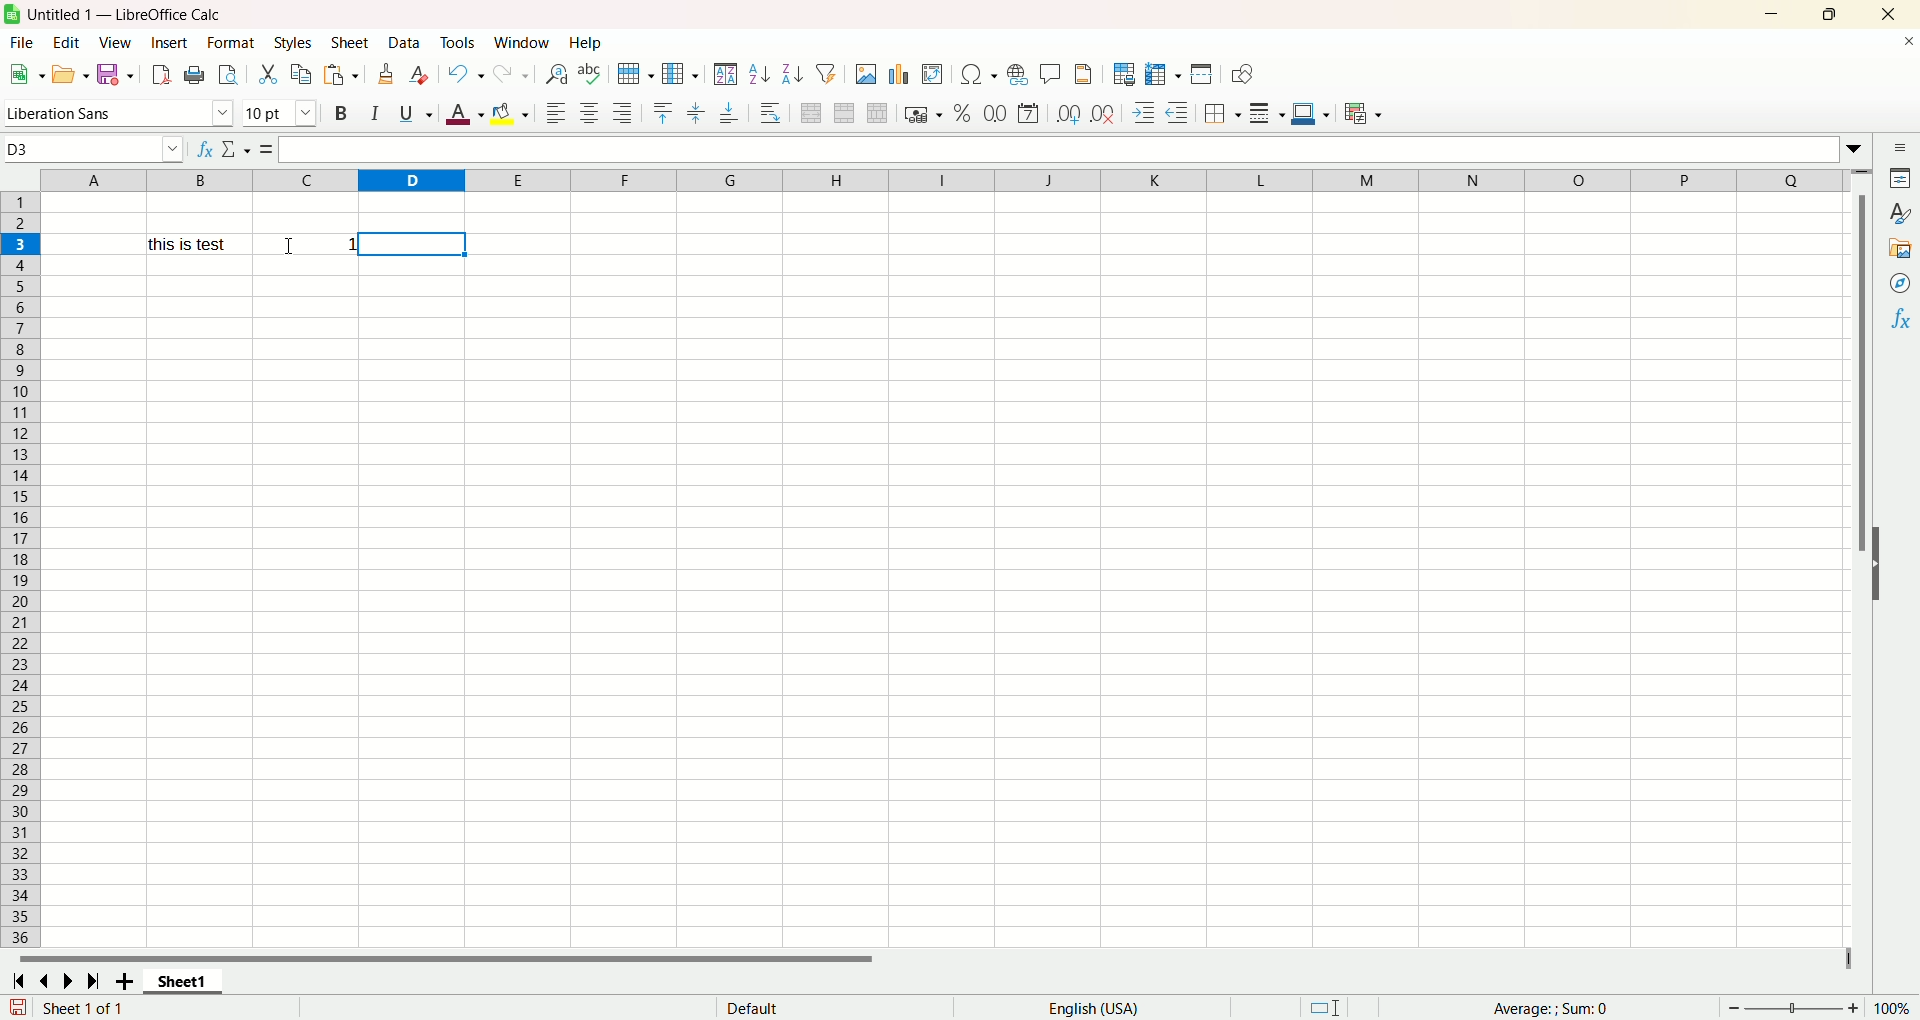  I want to click on sheet number, so click(112, 1008).